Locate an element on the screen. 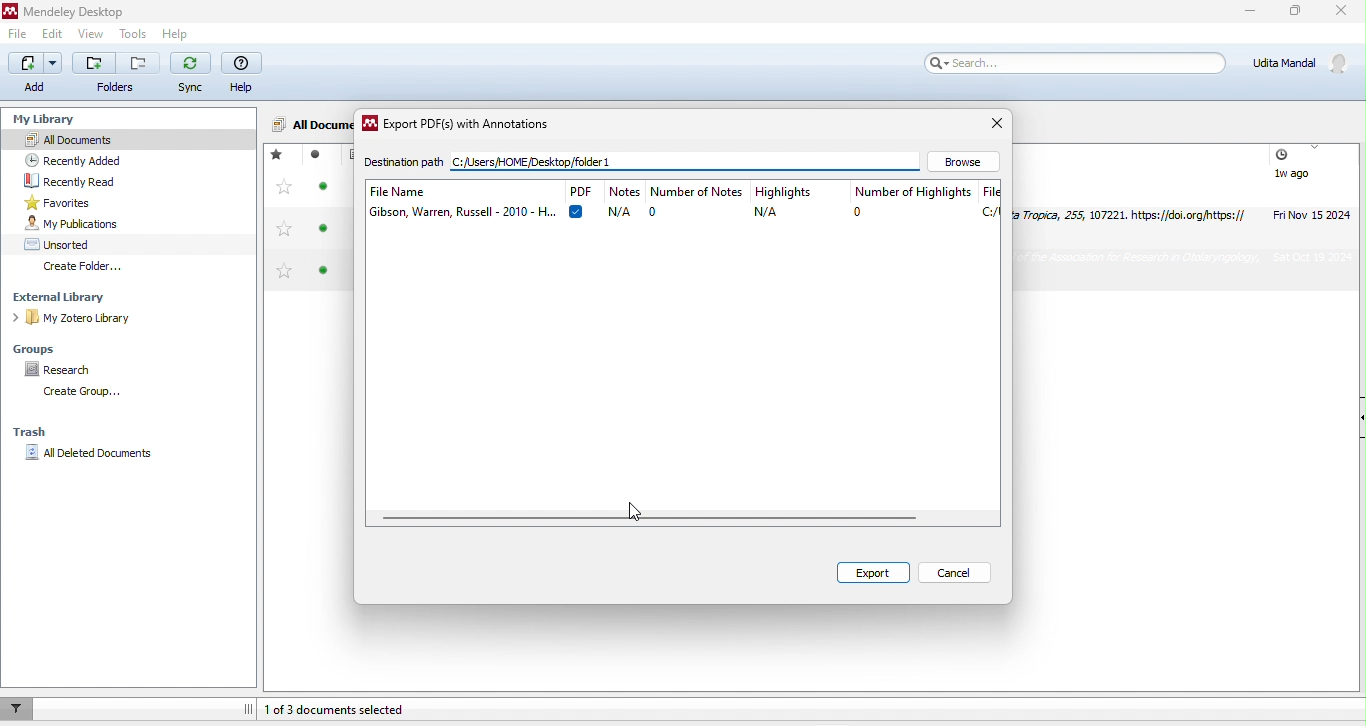  Destination path C:/Users/HOME Desktop /folder 1 is located at coordinates (540, 162).